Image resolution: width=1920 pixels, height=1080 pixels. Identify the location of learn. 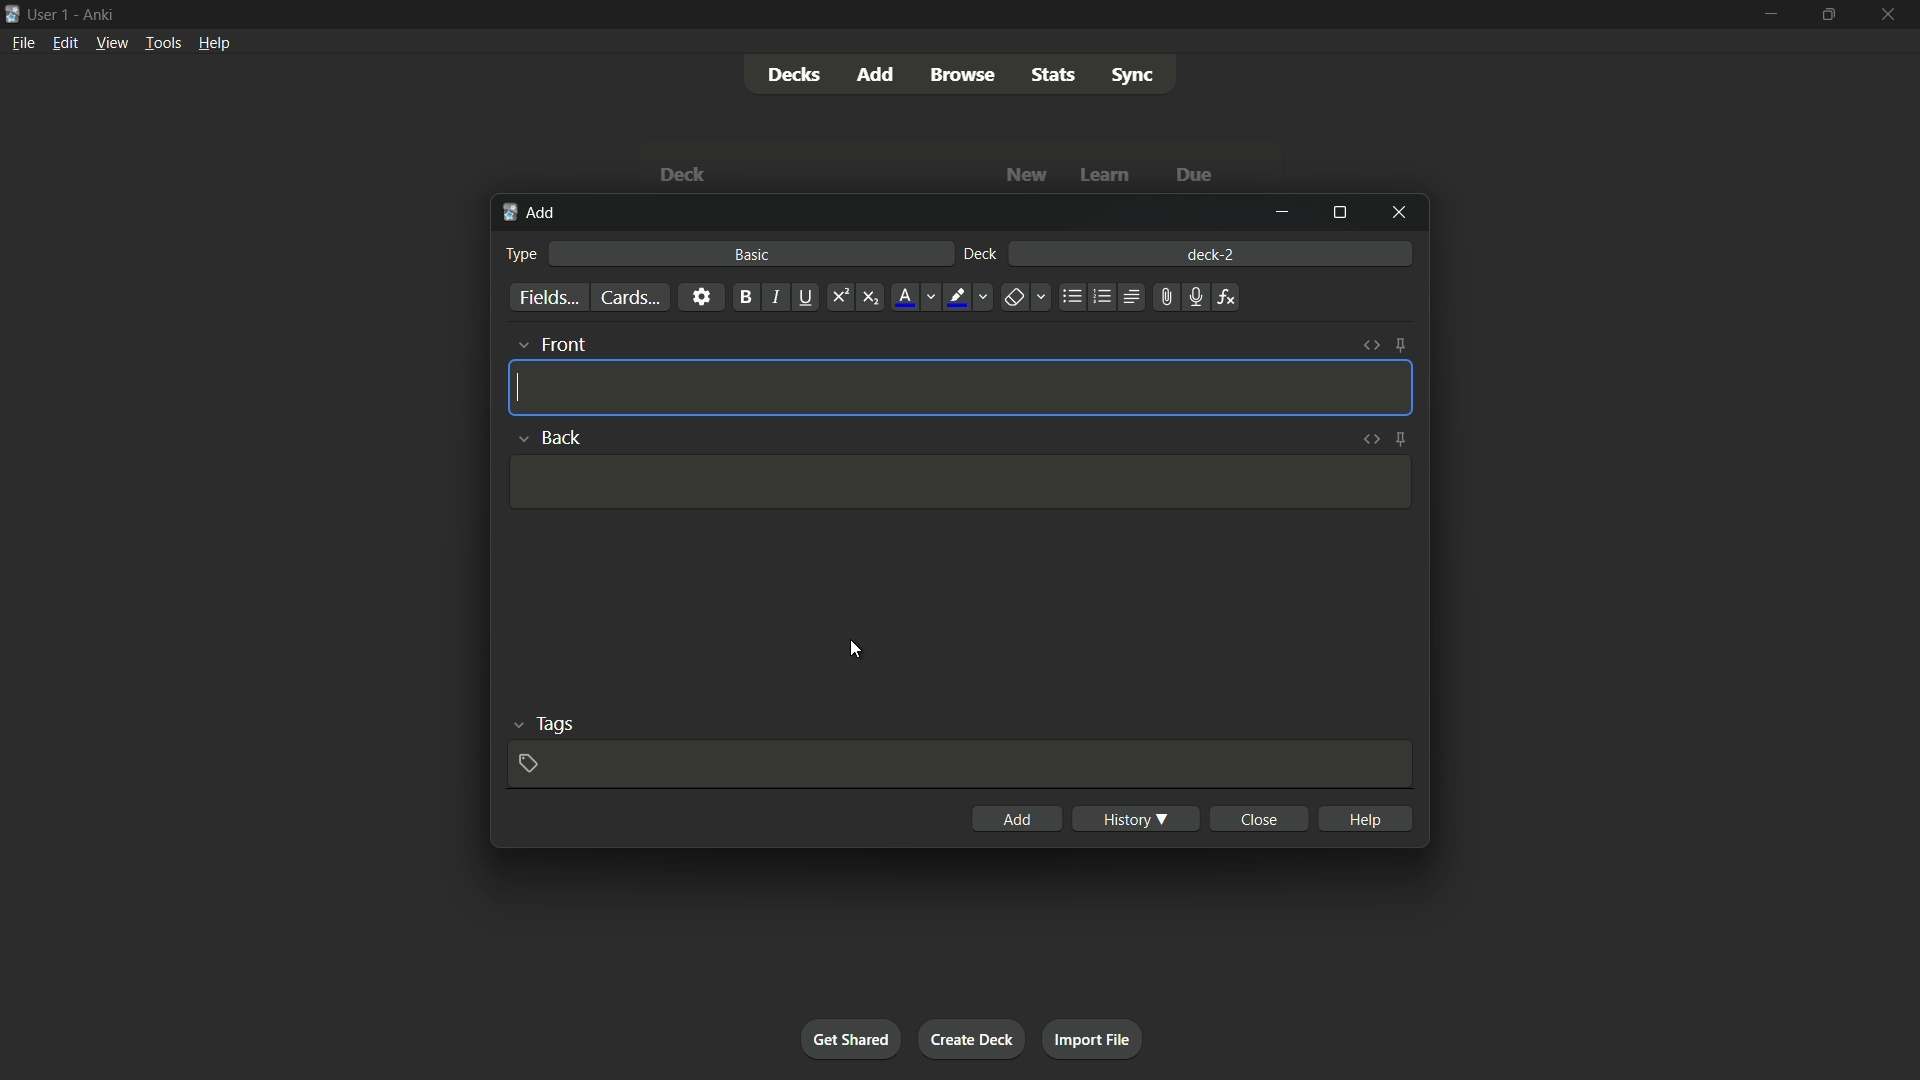
(1108, 175).